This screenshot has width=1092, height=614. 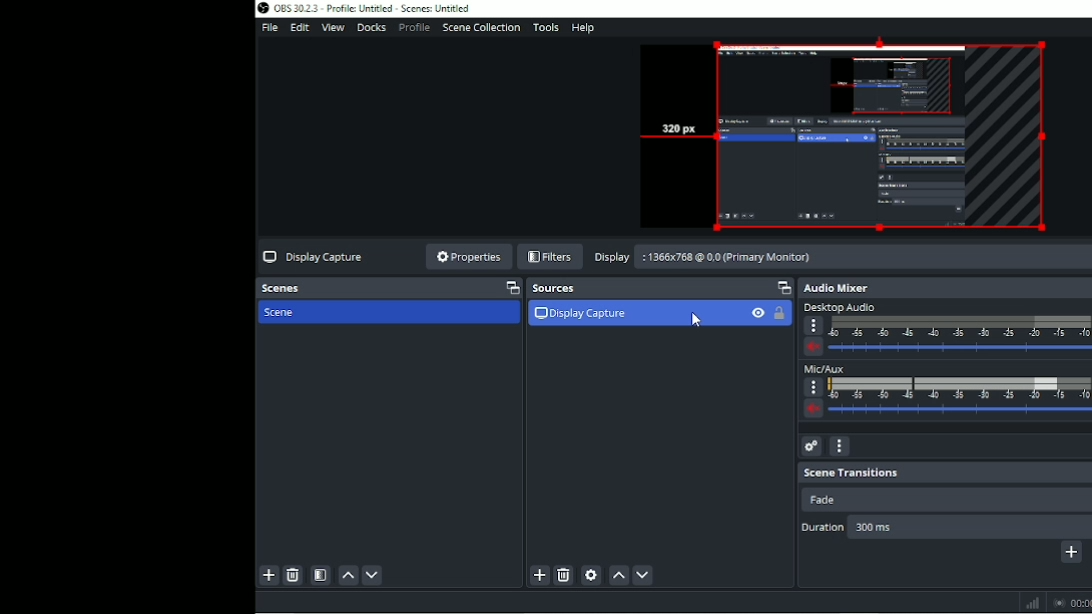 I want to click on Remove selected source (s), so click(x=563, y=575).